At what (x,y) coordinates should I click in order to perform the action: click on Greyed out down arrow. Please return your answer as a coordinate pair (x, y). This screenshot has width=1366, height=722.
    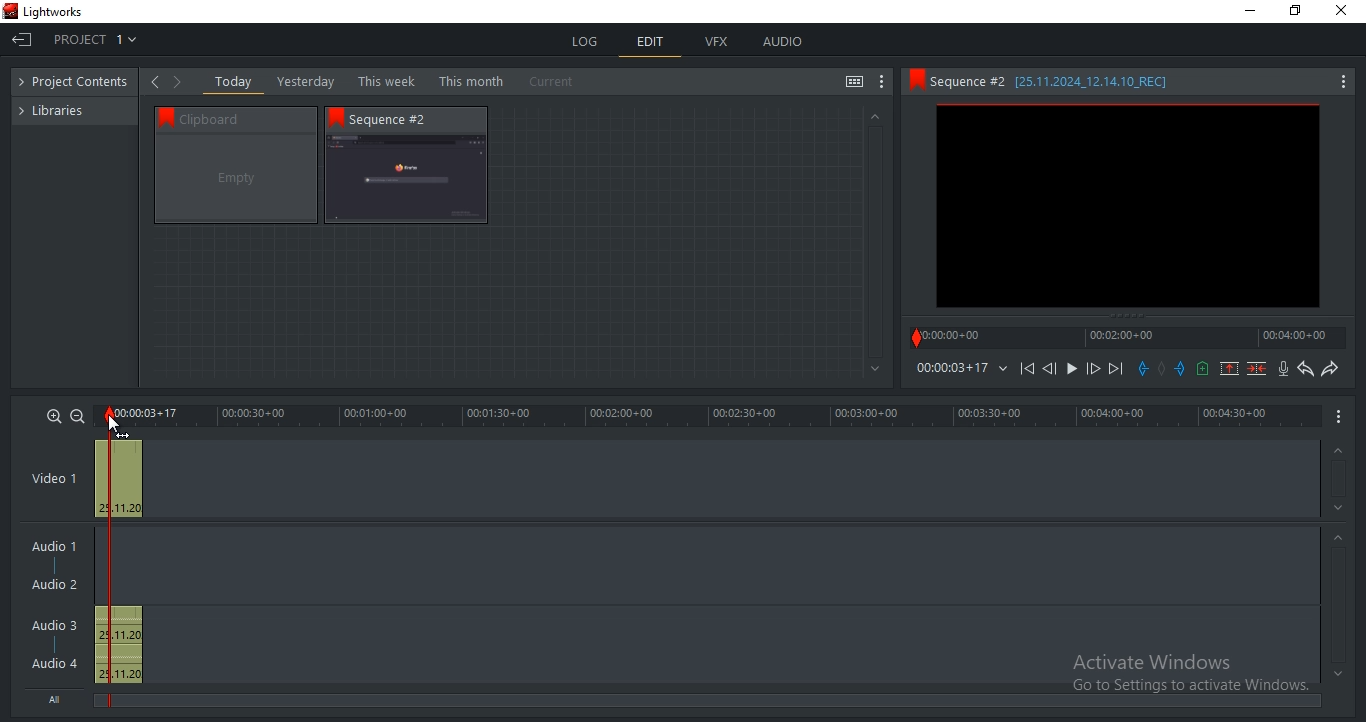
    Looking at the image, I should click on (1341, 511).